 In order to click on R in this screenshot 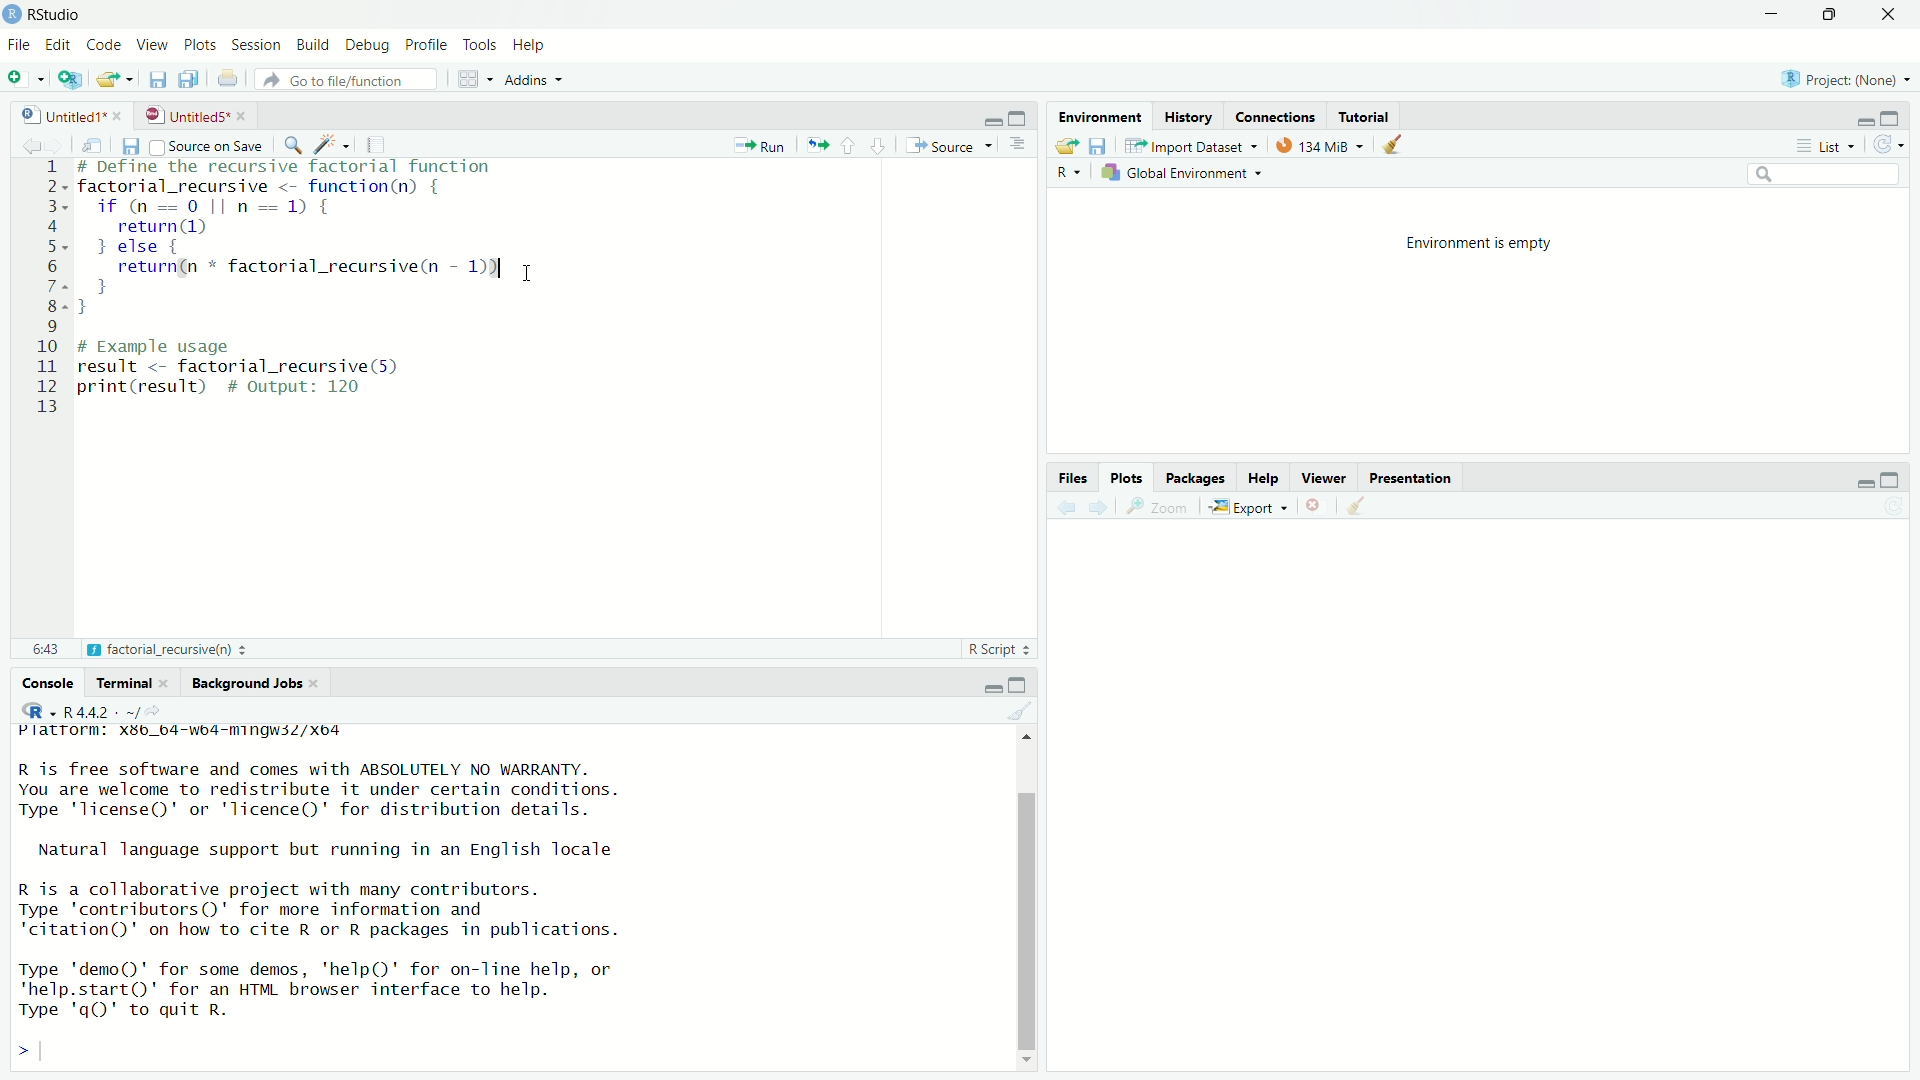, I will do `click(35, 711)`.